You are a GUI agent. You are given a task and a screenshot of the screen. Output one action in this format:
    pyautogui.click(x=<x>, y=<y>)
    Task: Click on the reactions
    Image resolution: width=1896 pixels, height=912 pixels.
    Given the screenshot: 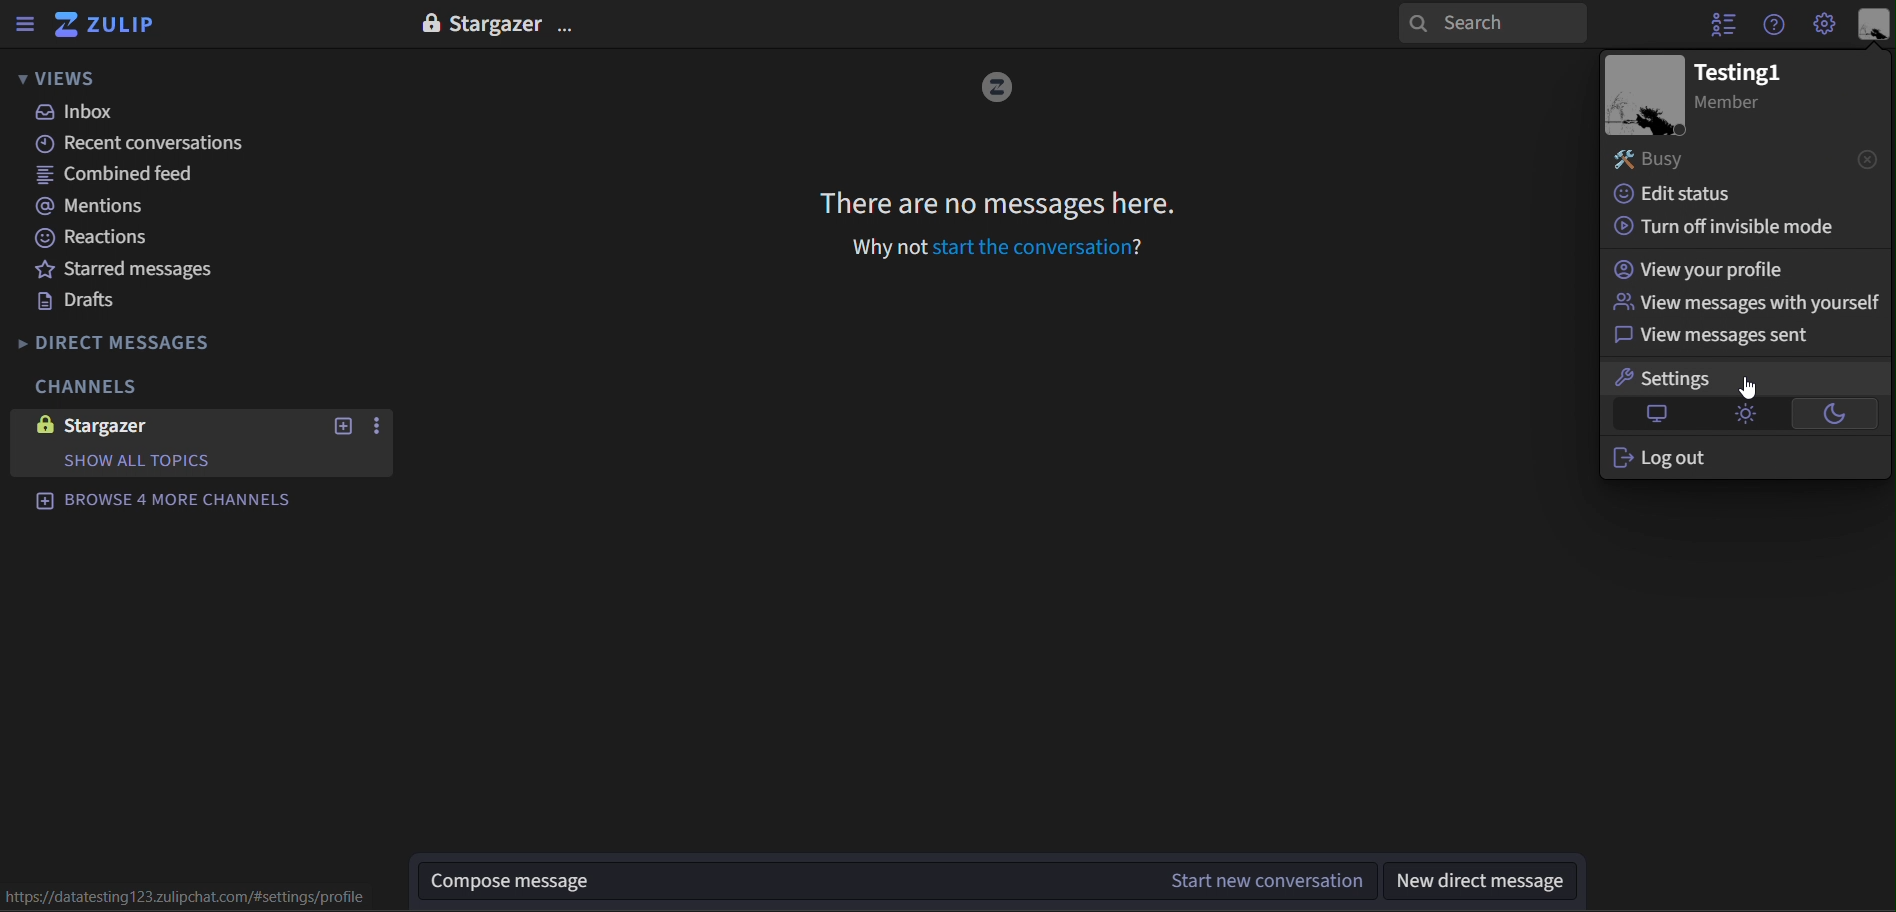 What is the action you would take?
    pyautogui.click(x=96, y=241)
    